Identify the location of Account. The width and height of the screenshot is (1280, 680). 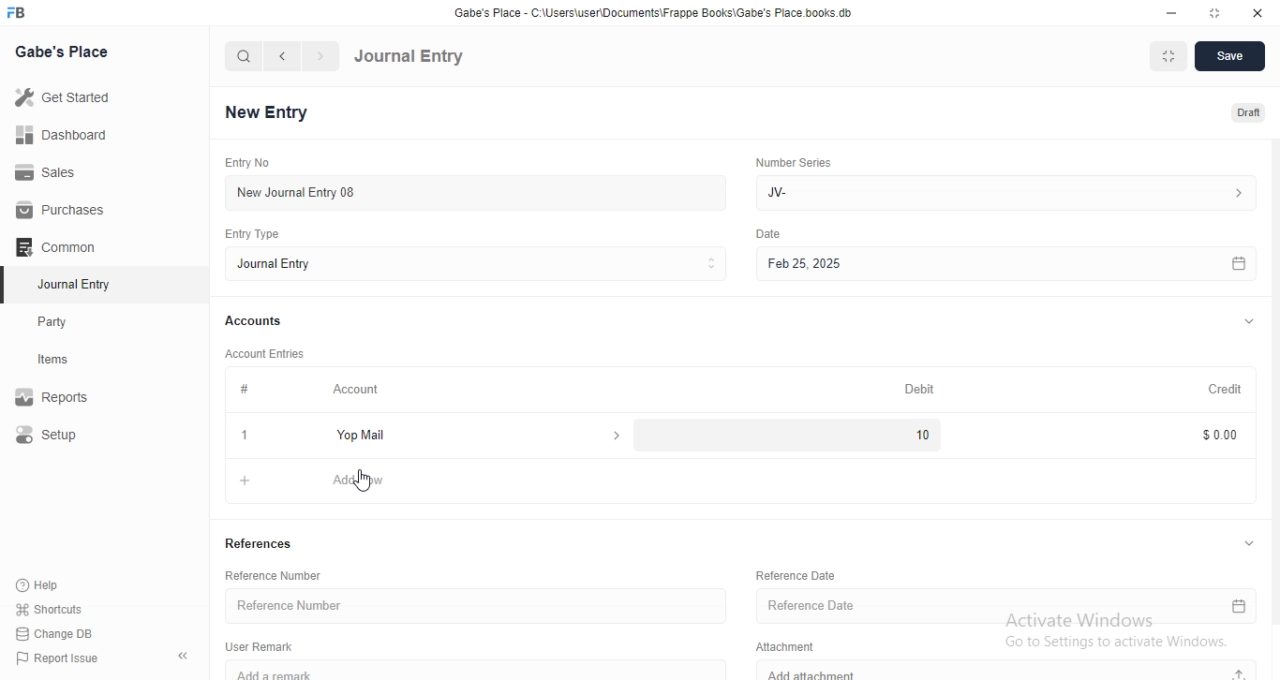
(358, 391).